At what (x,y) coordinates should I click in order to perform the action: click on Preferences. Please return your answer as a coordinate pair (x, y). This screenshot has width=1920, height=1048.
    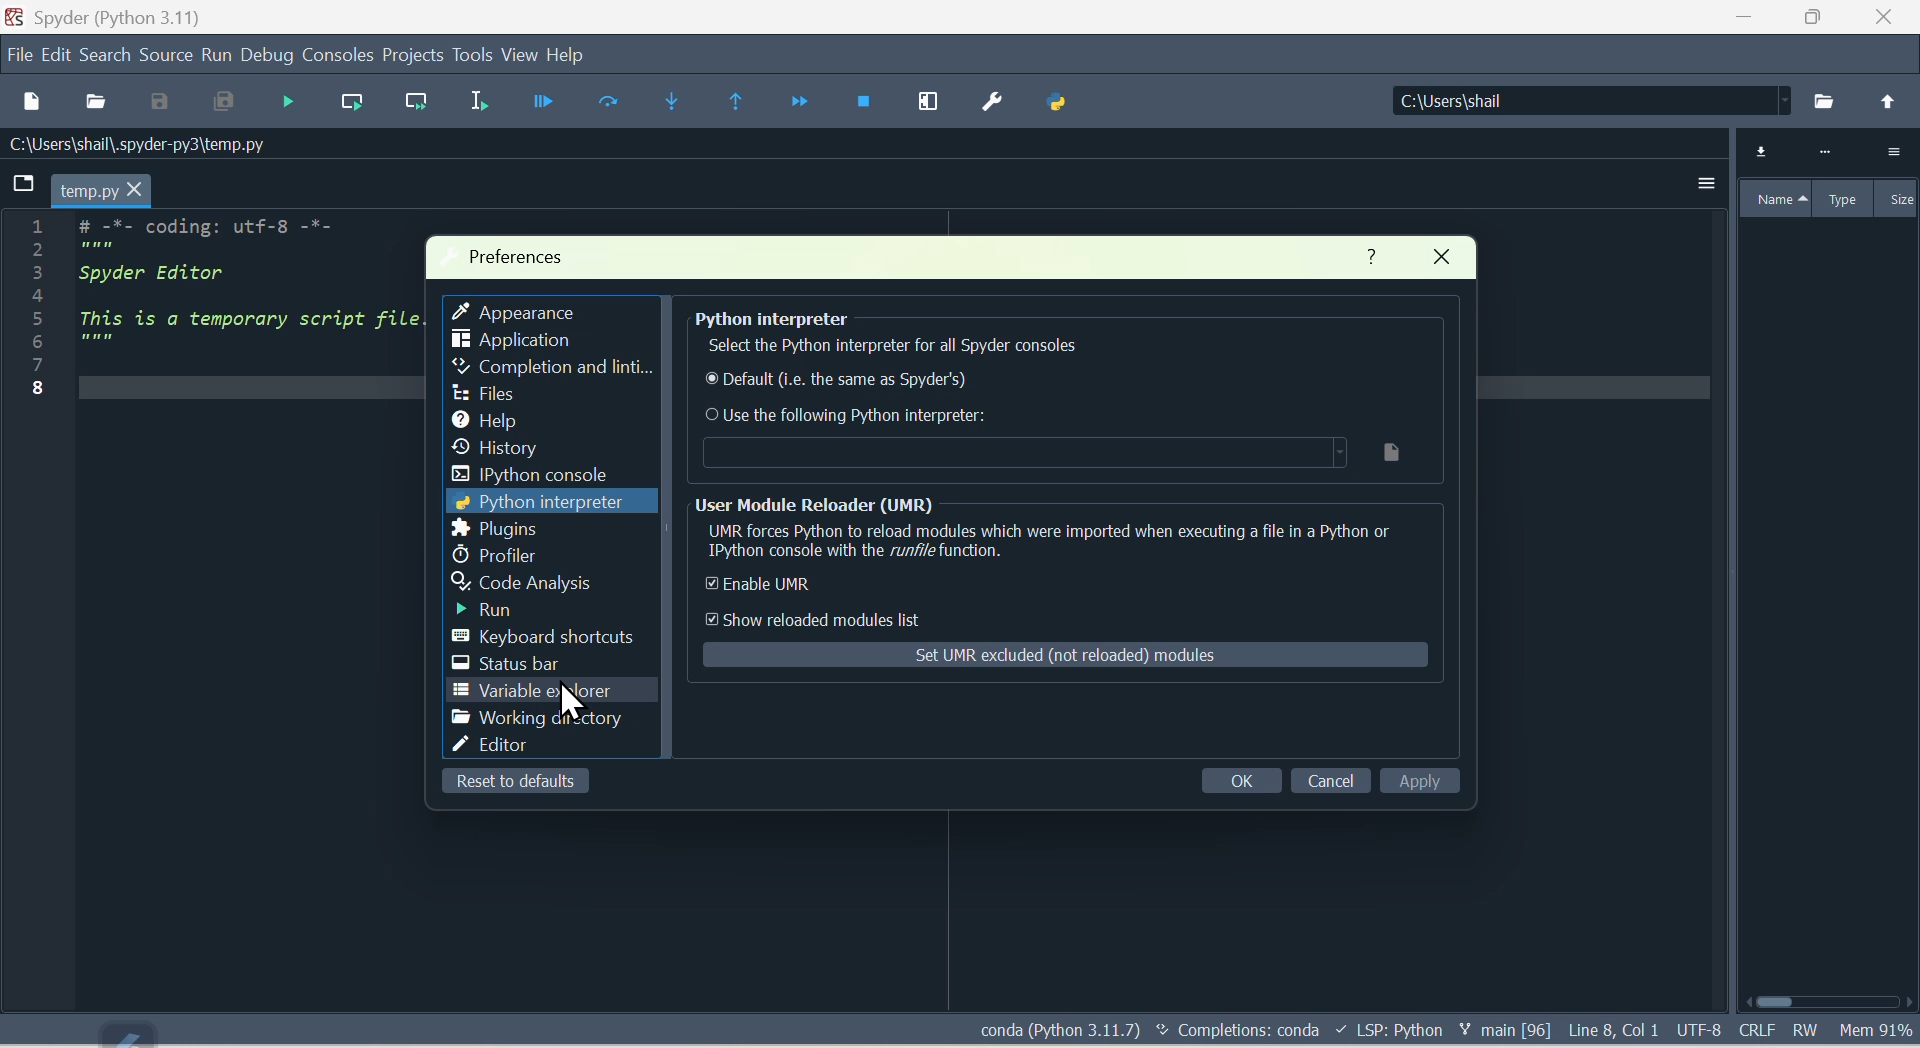
    Looking at the image, I should click on (523, 255).